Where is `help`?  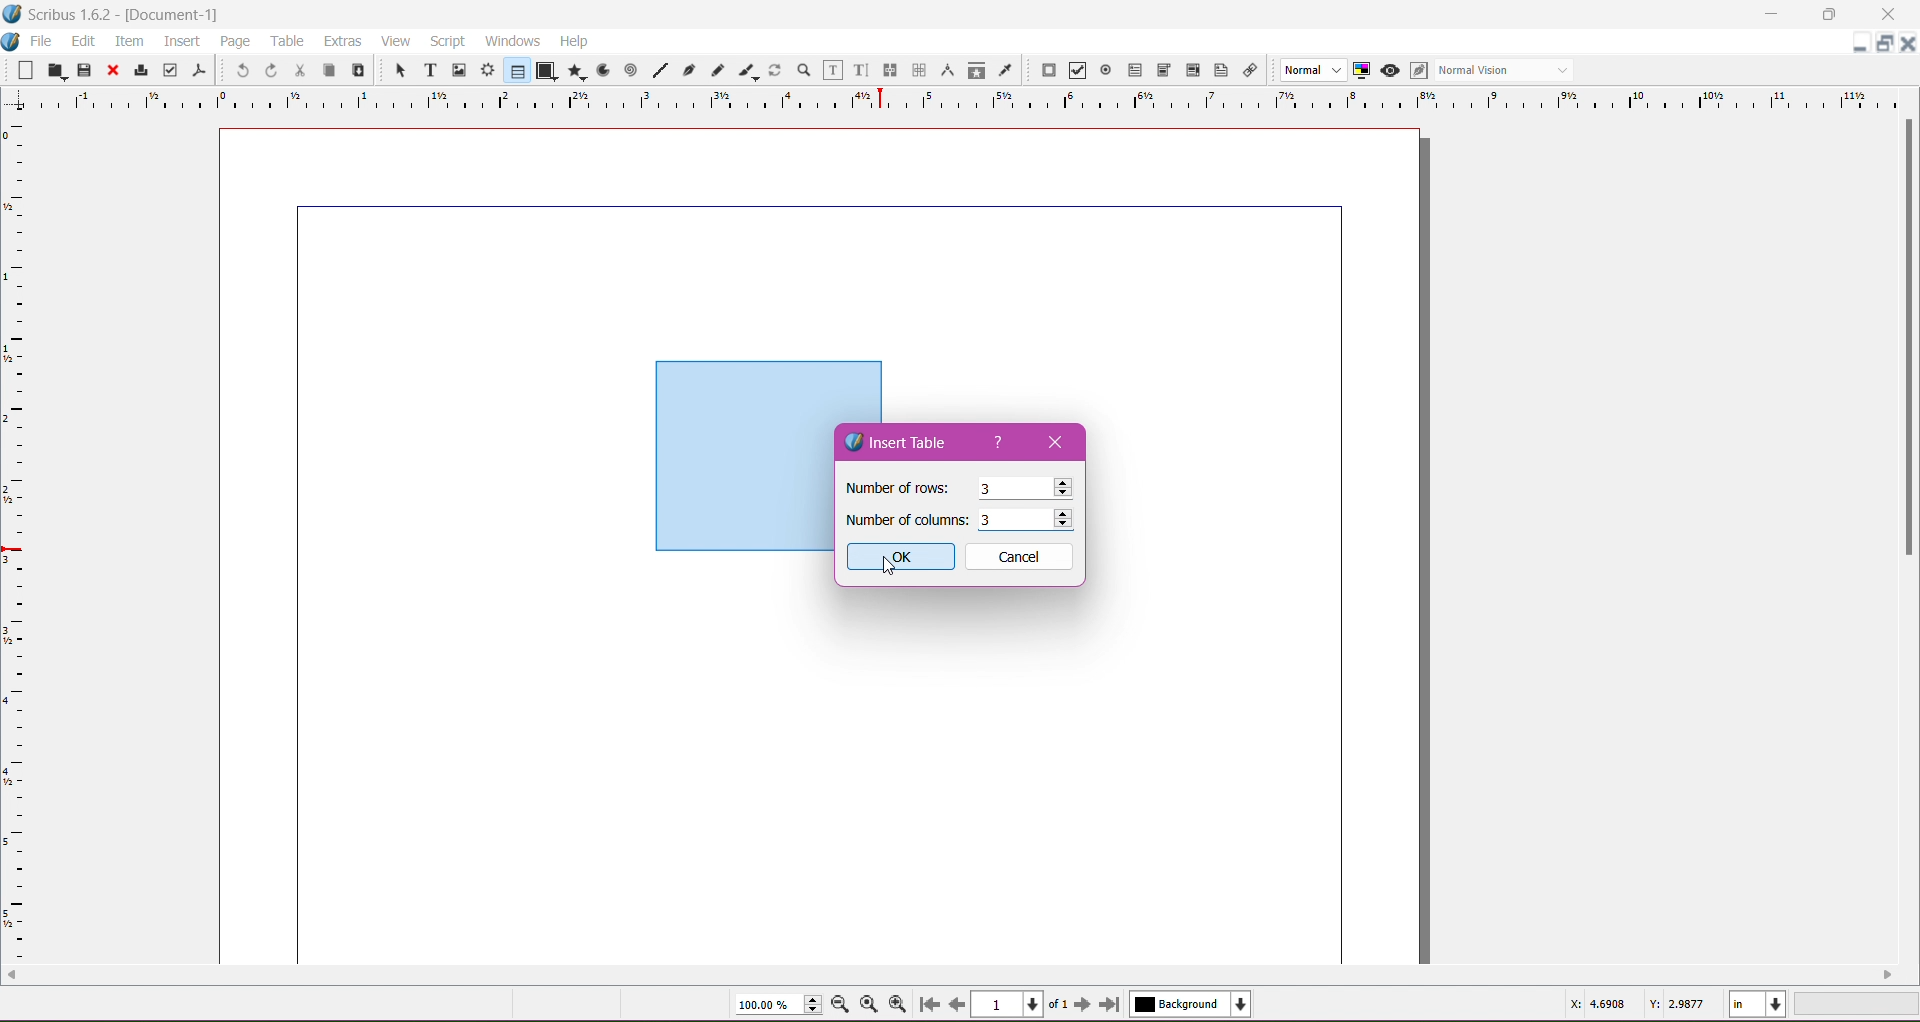
help is located at coordinates (1001, 445).